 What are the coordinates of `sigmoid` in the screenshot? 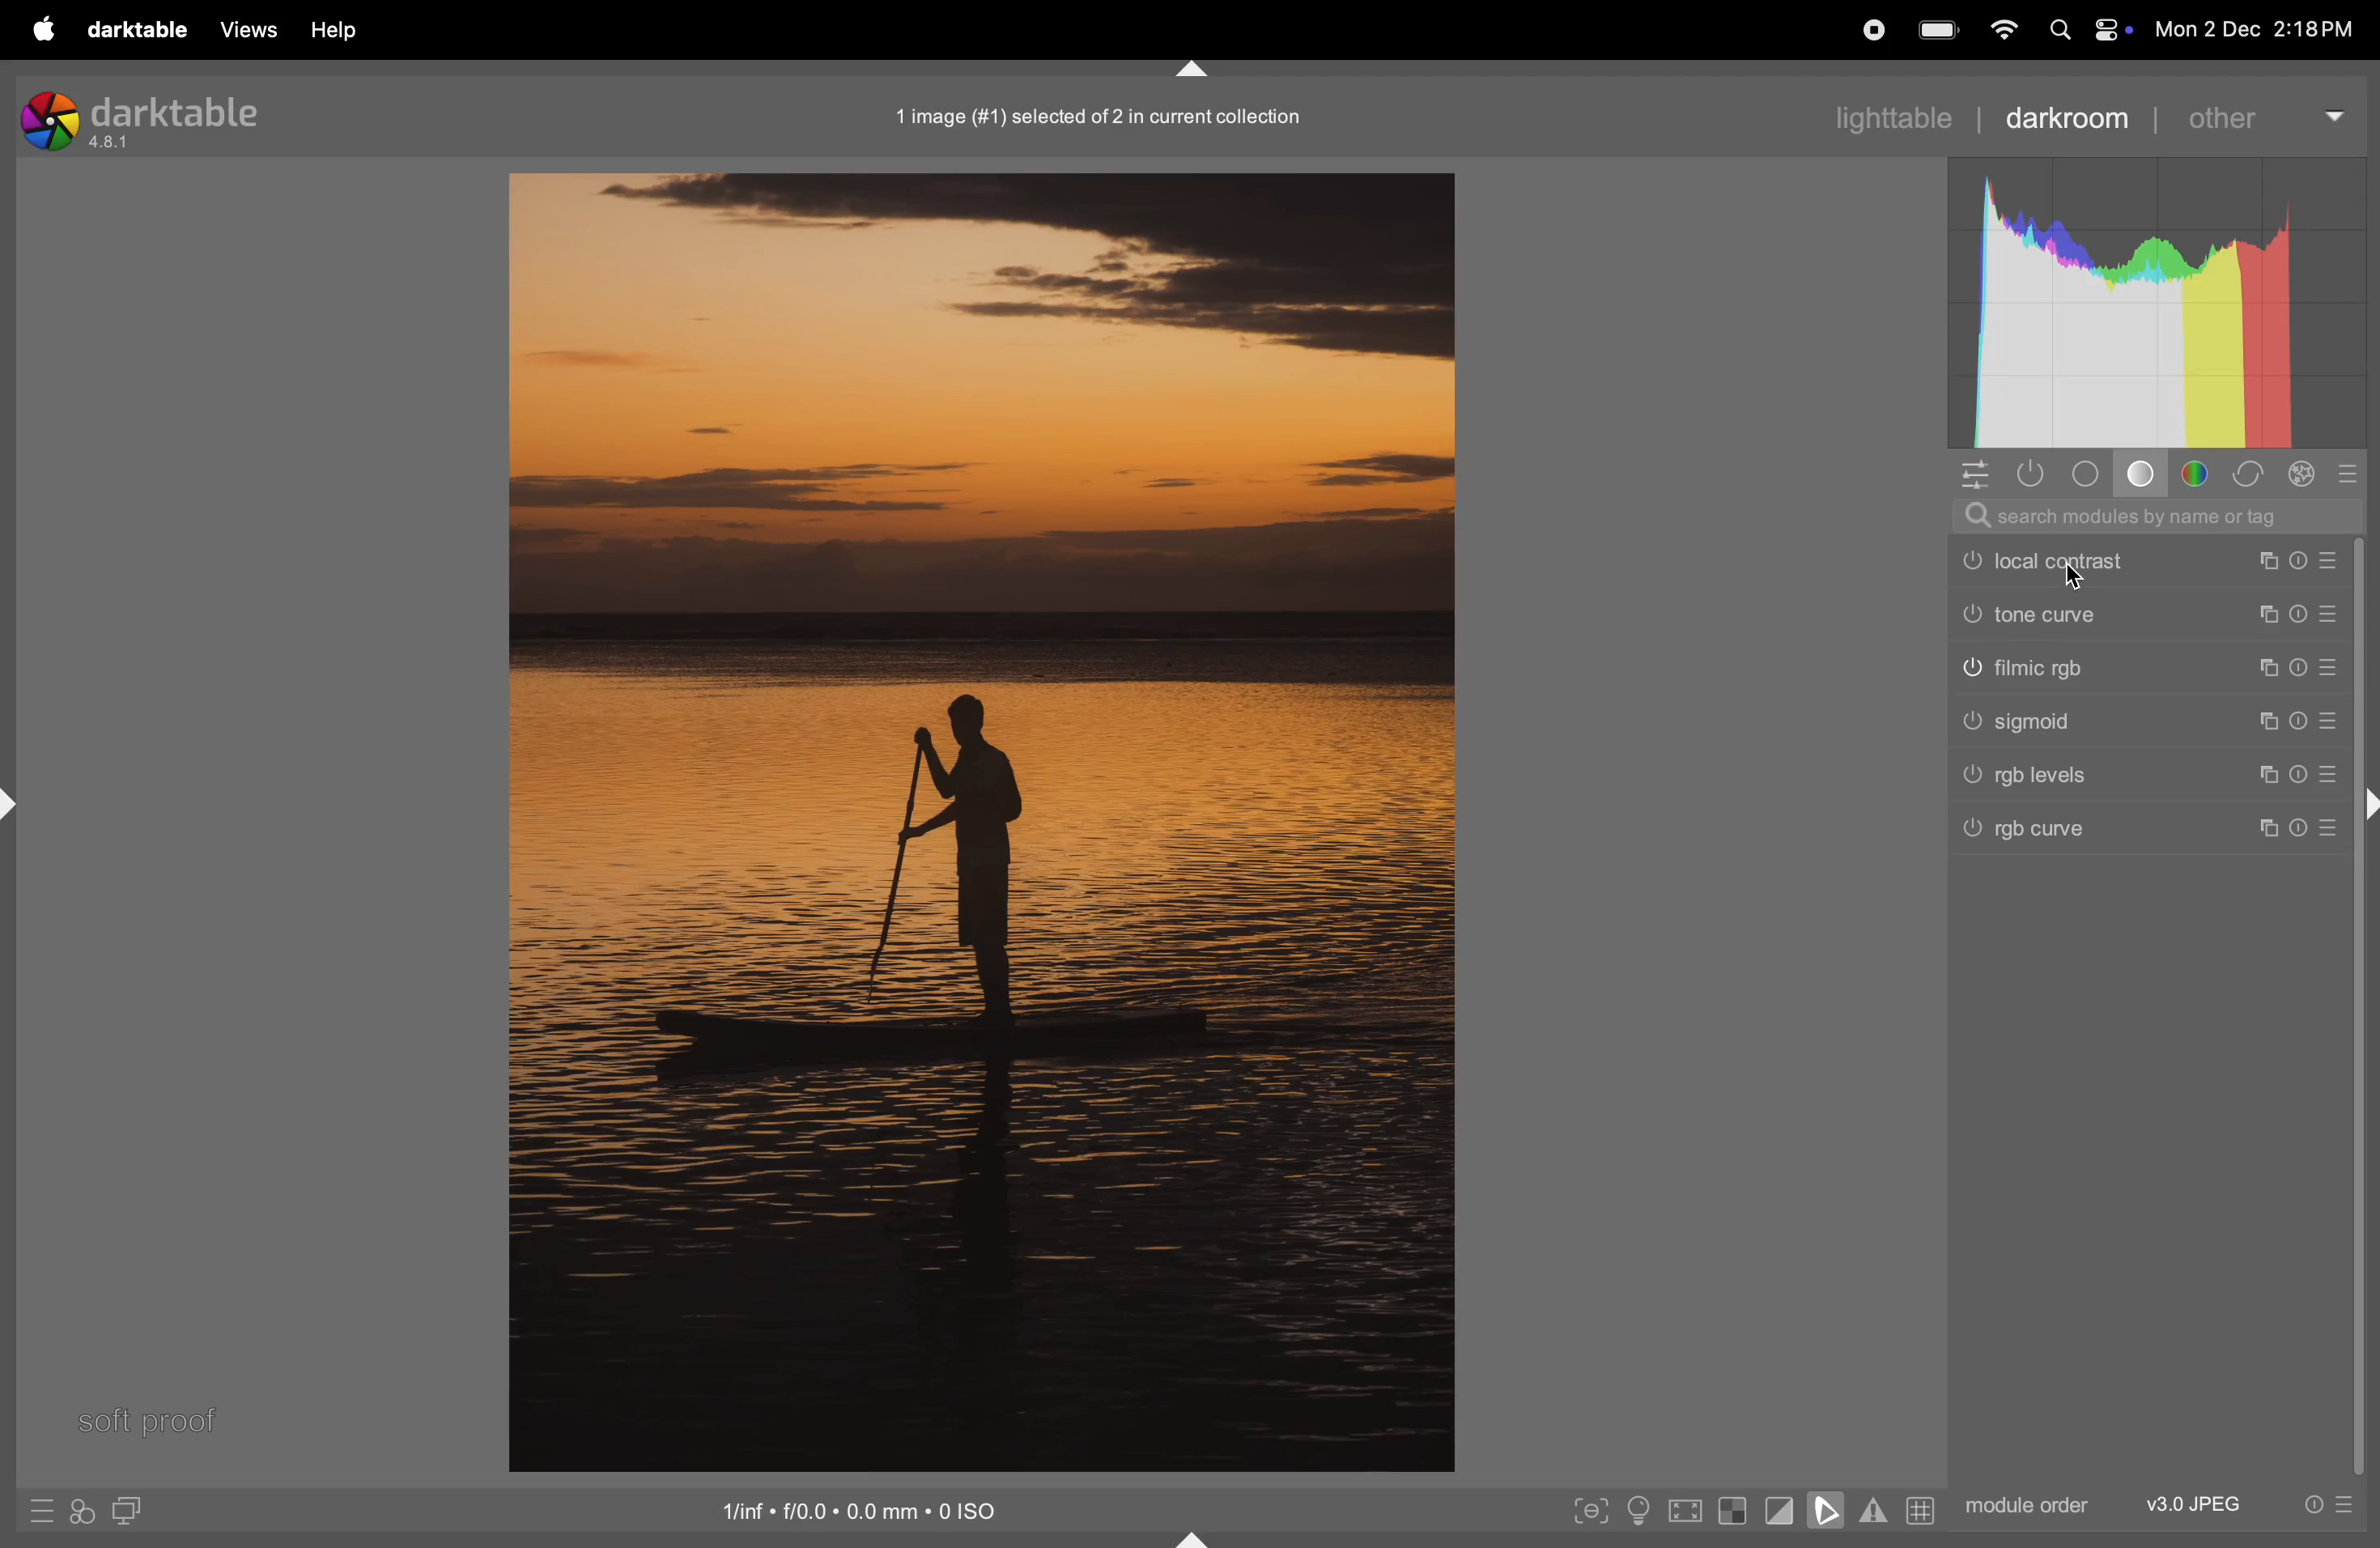 It's located at (2148, 722).